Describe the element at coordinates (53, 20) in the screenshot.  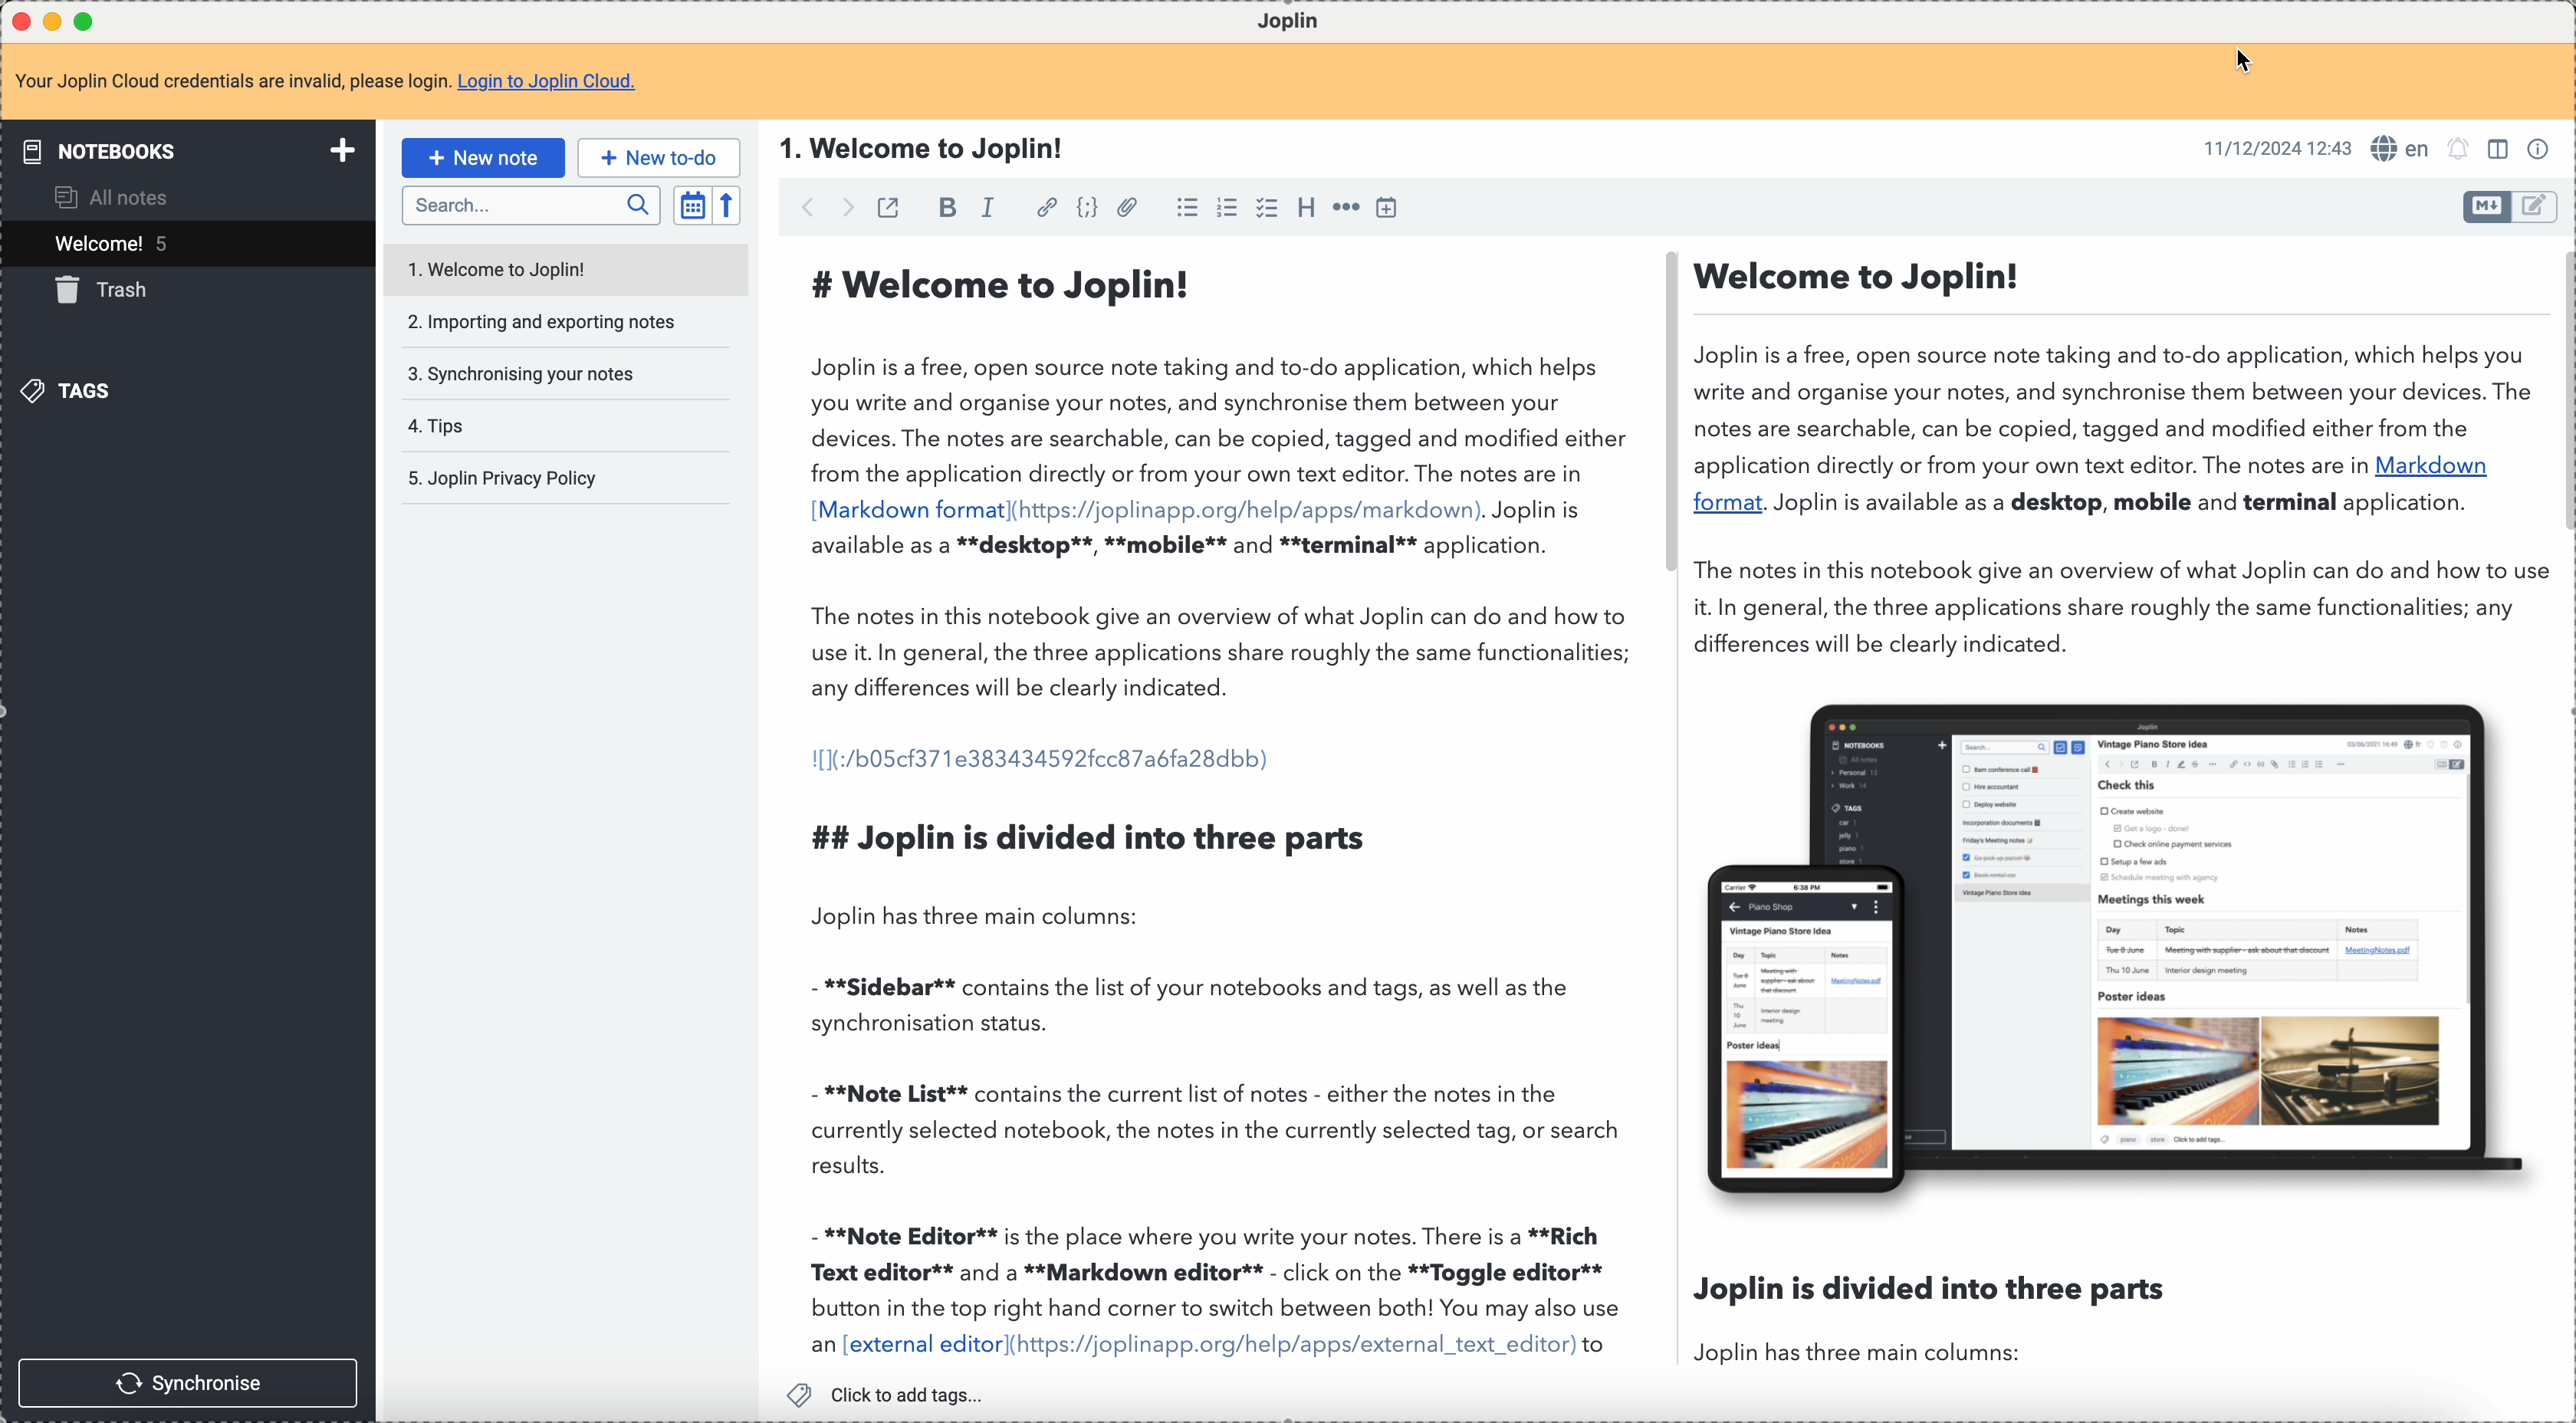
I see `minimize` at that location.